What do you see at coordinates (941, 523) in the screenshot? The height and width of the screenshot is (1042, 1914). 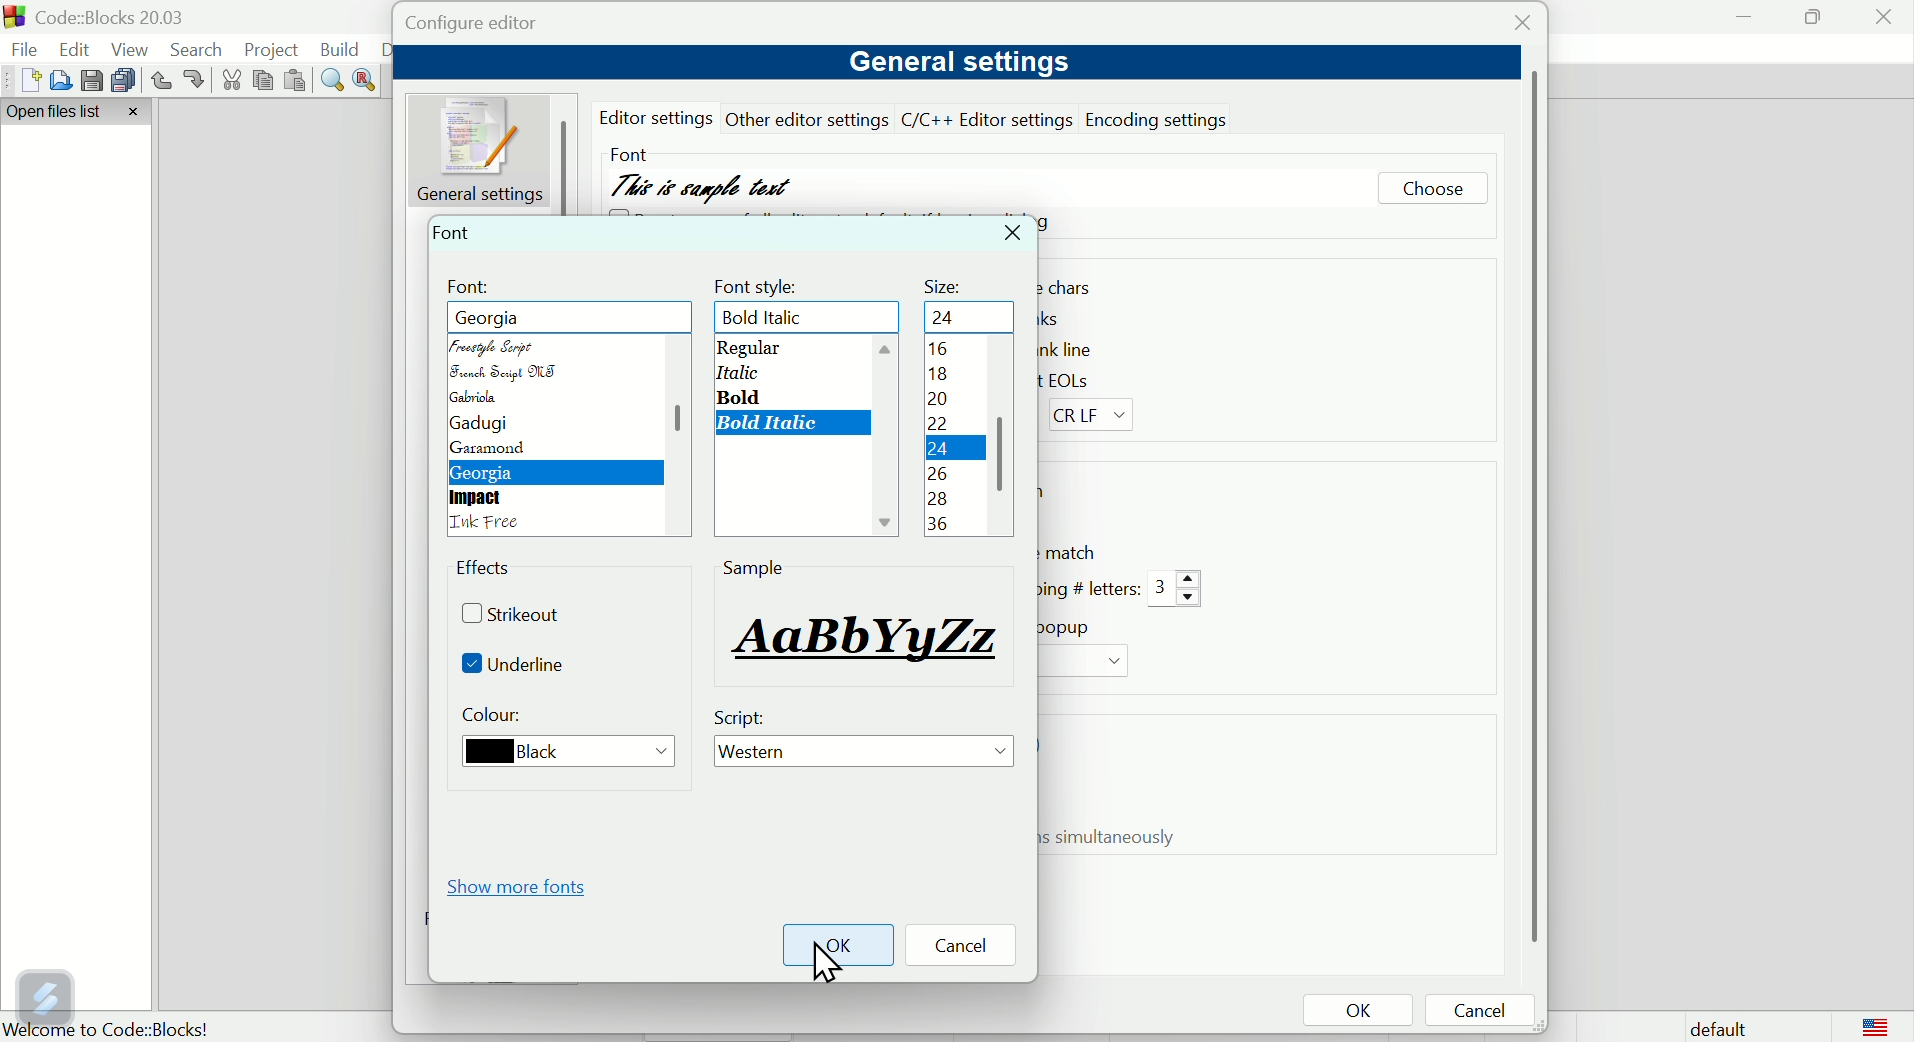 I see `` at bounding box center [941, 523].